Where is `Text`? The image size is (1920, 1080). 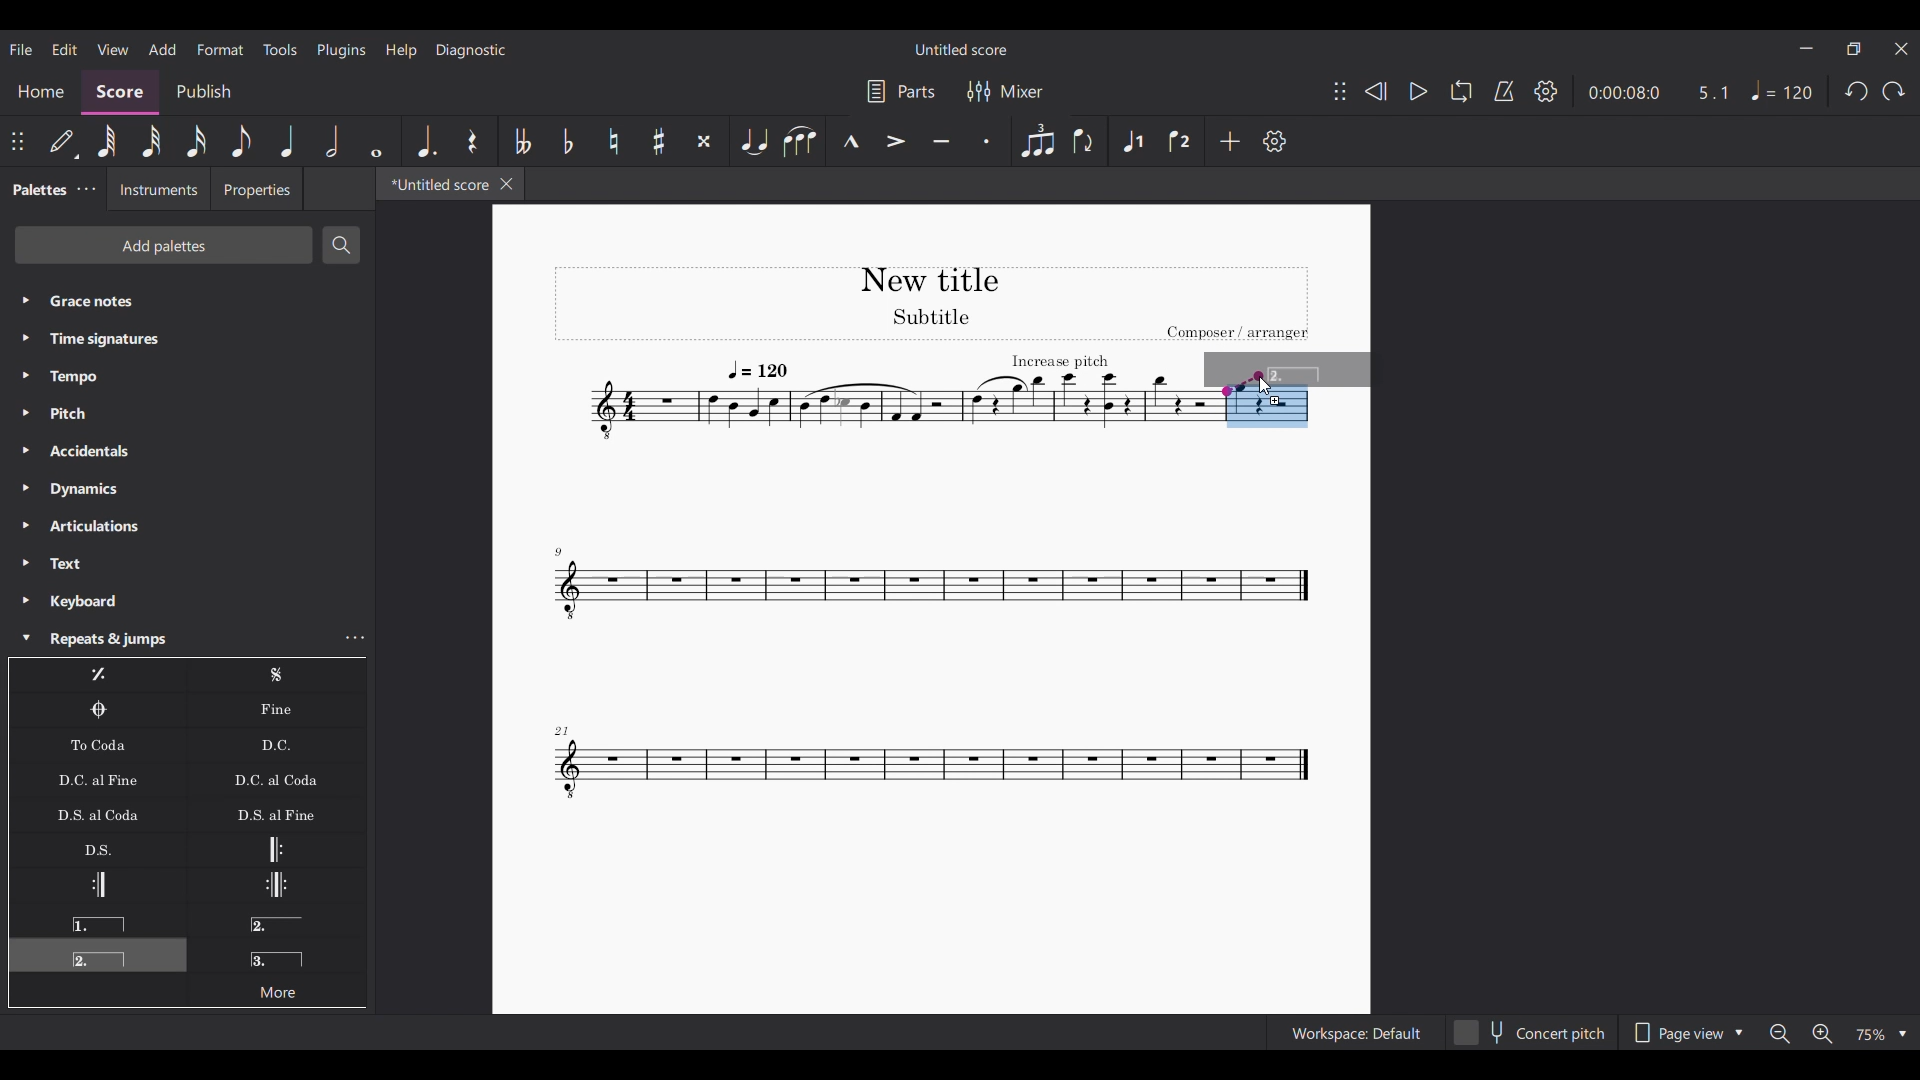 Text is located at coordinates (188, 564).